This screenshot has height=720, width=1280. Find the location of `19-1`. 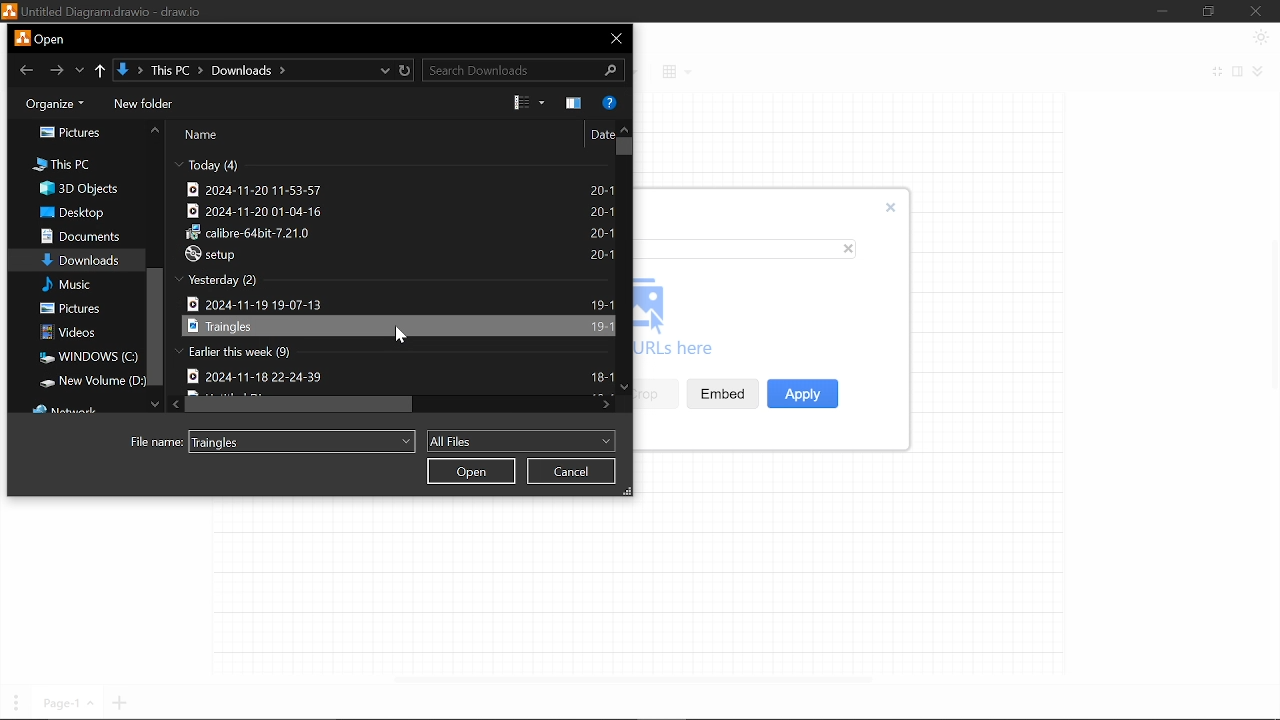

19-1 is located at coordinates (600, 326).